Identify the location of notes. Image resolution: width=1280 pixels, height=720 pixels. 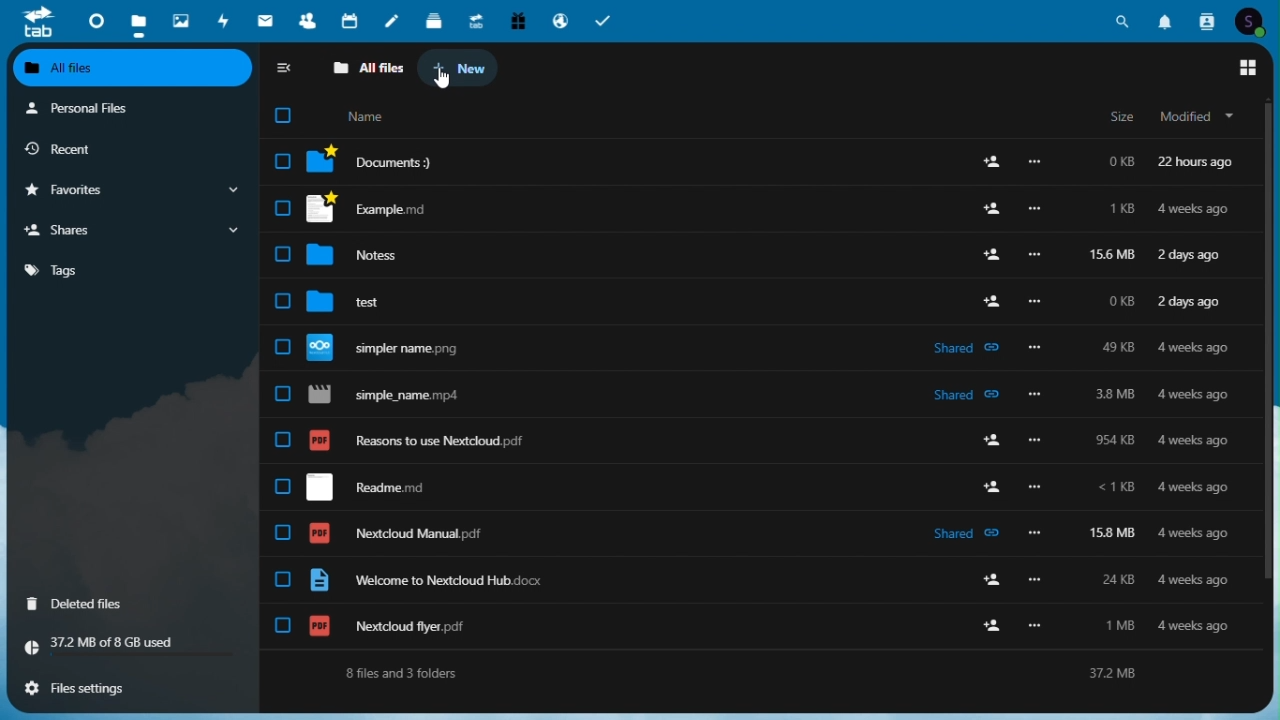
(394, 20).